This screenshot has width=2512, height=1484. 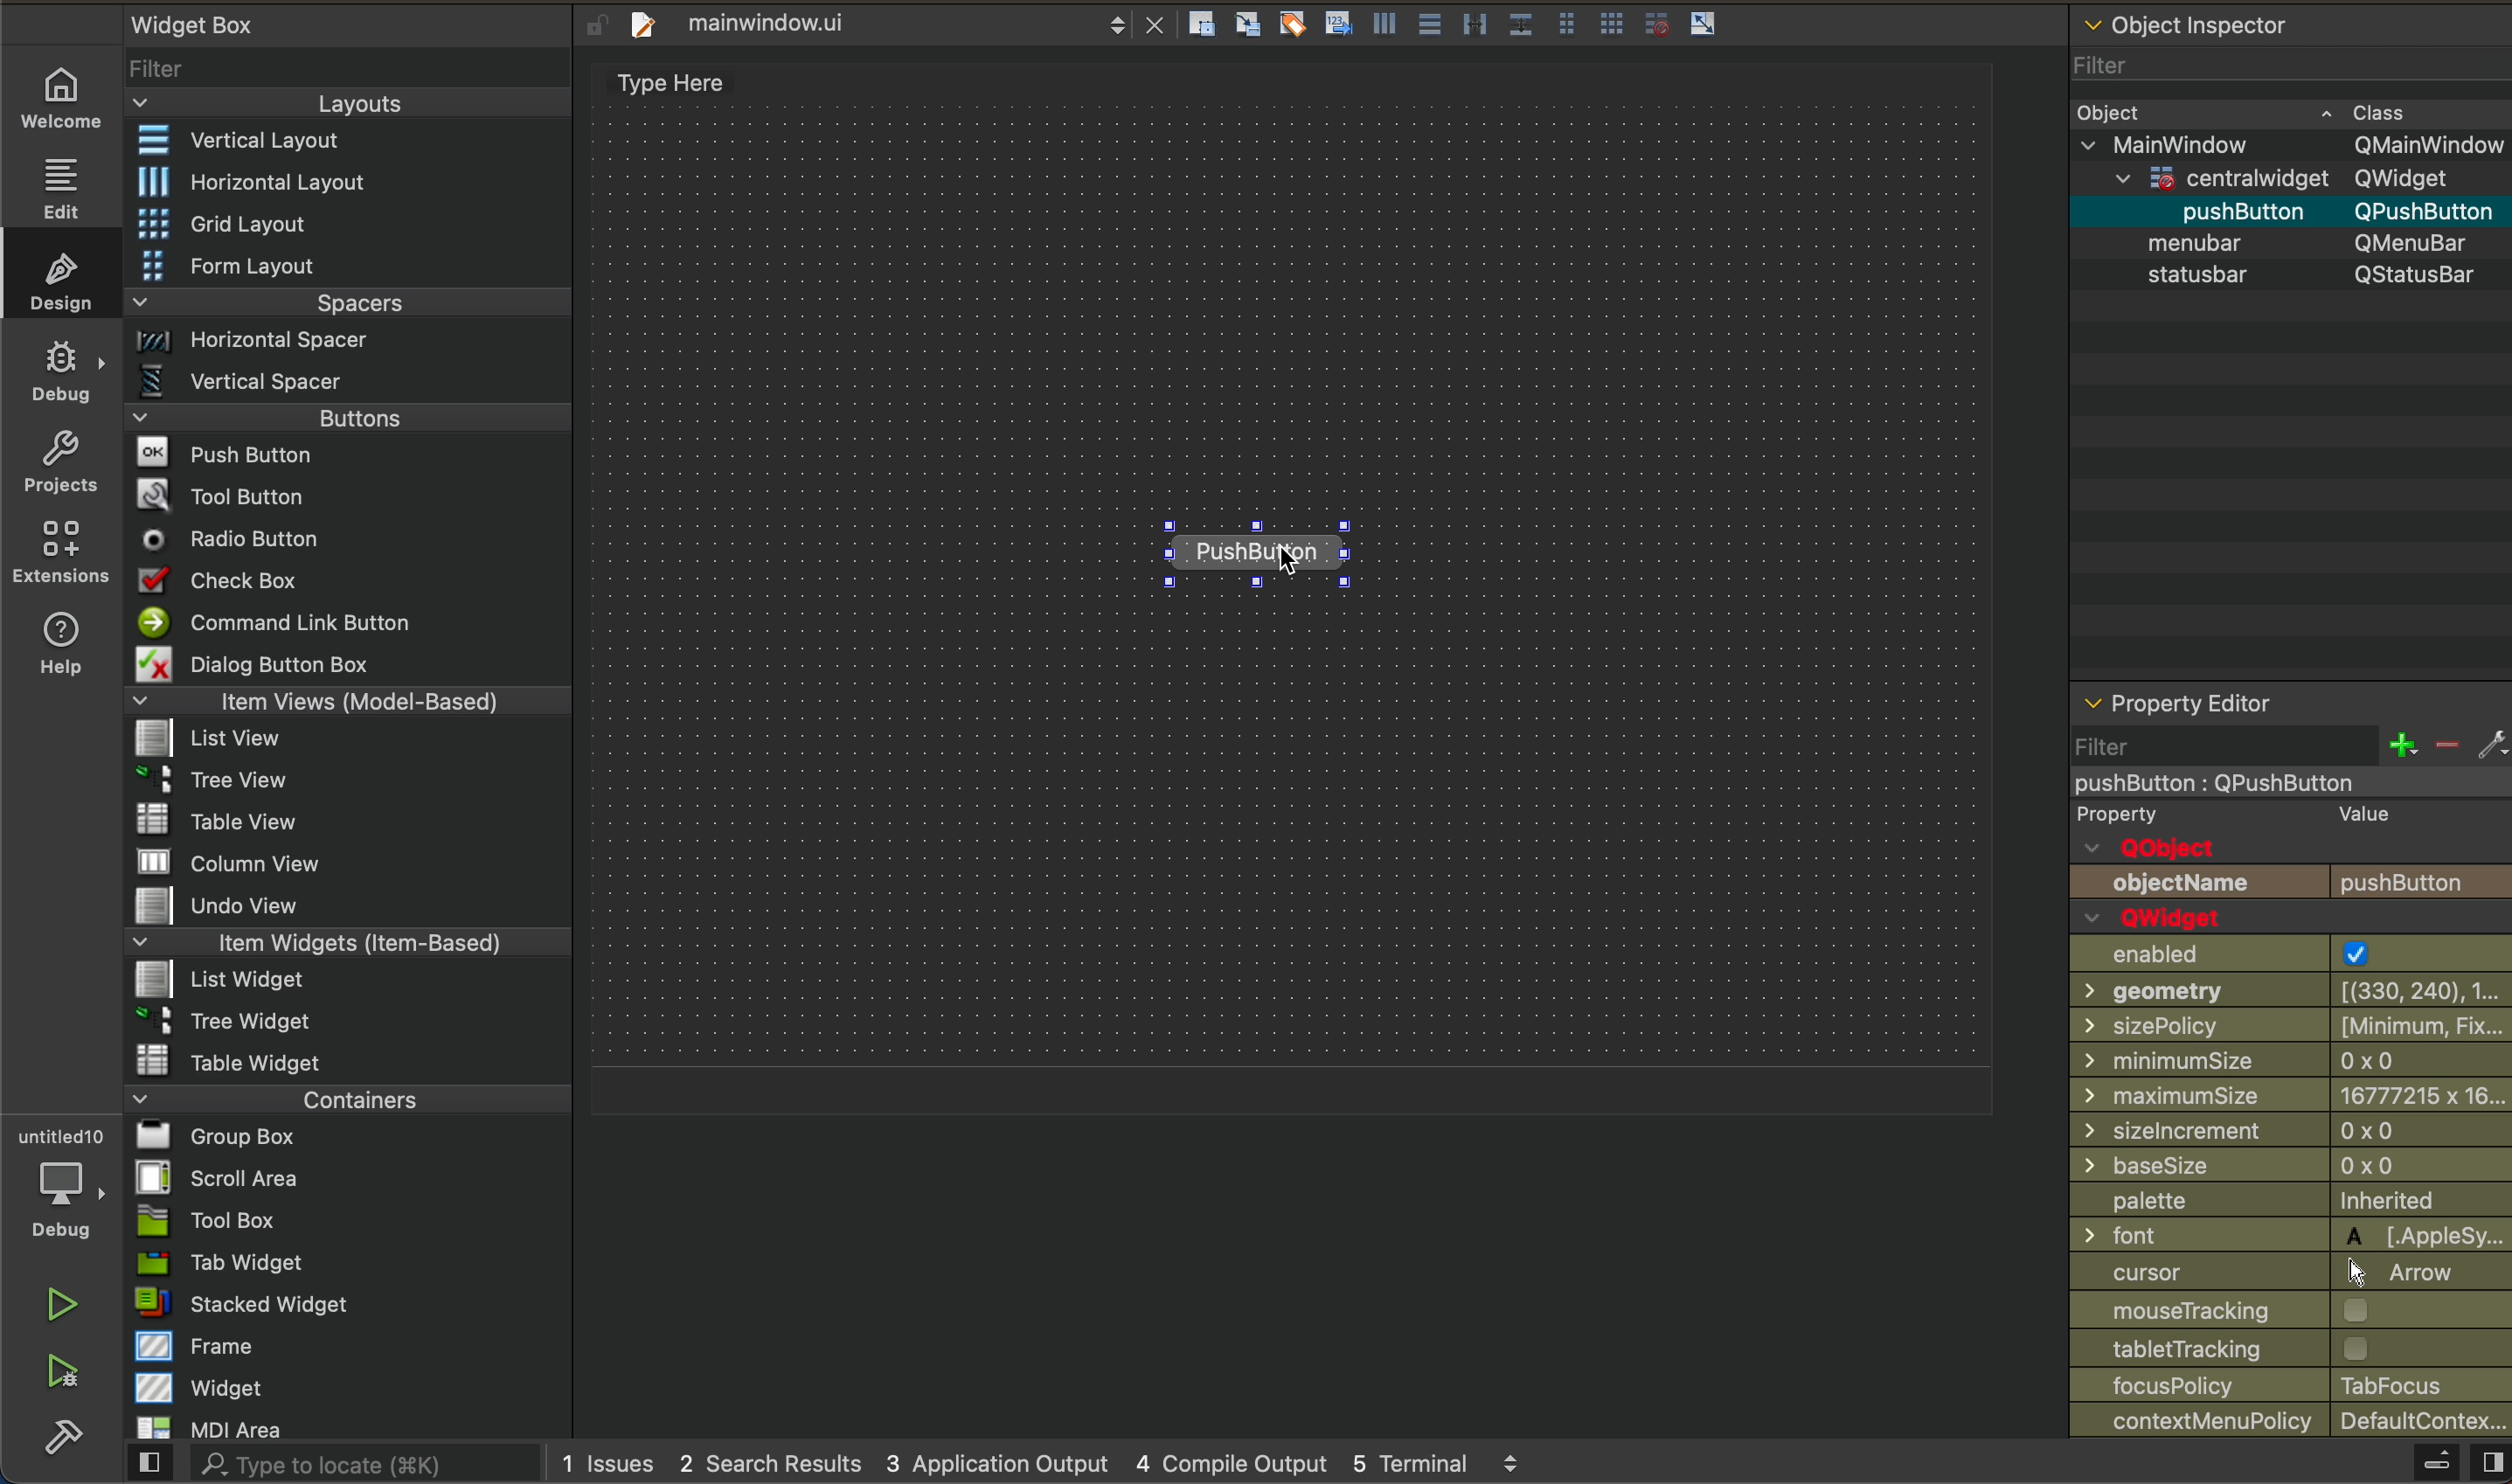 I want to click on checkbox, so click(x=350, y=583).